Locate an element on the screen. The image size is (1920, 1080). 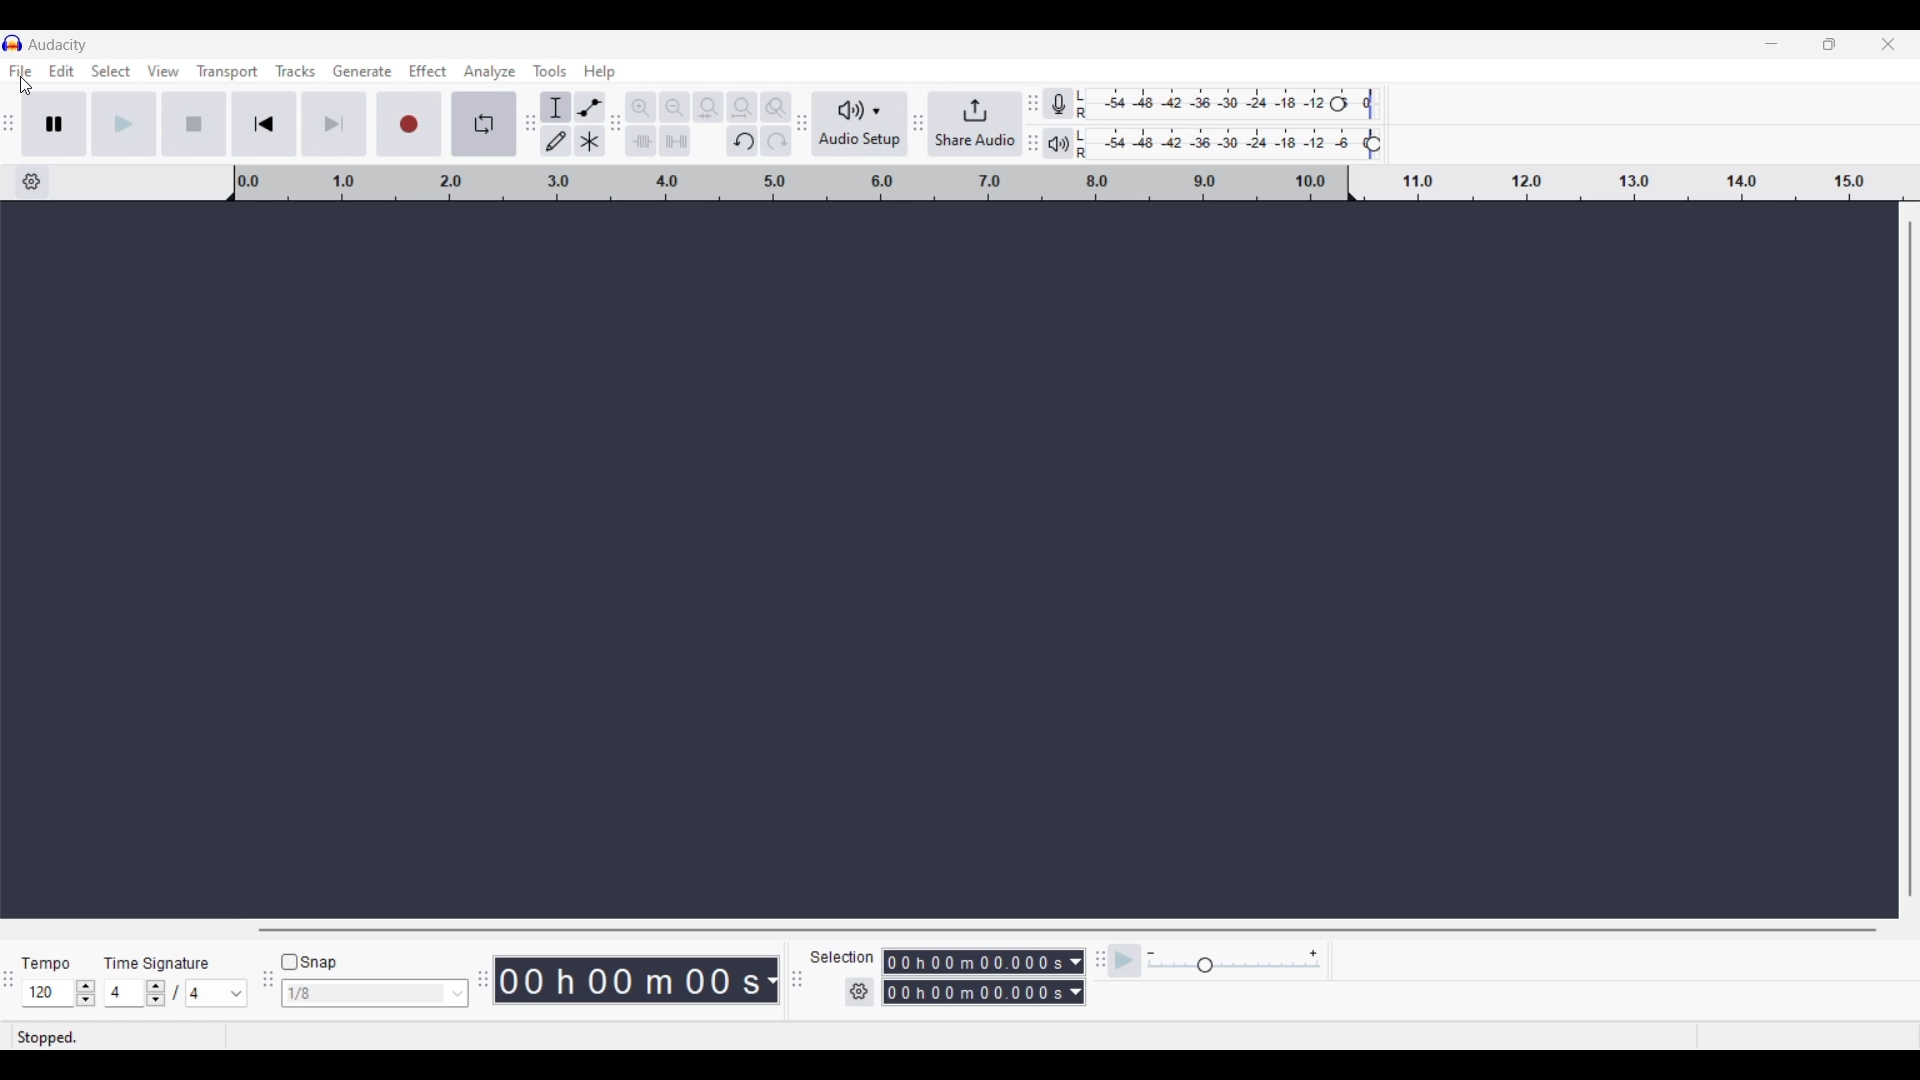
1/8 (Type in snap) is located at coordinates (361, 995).